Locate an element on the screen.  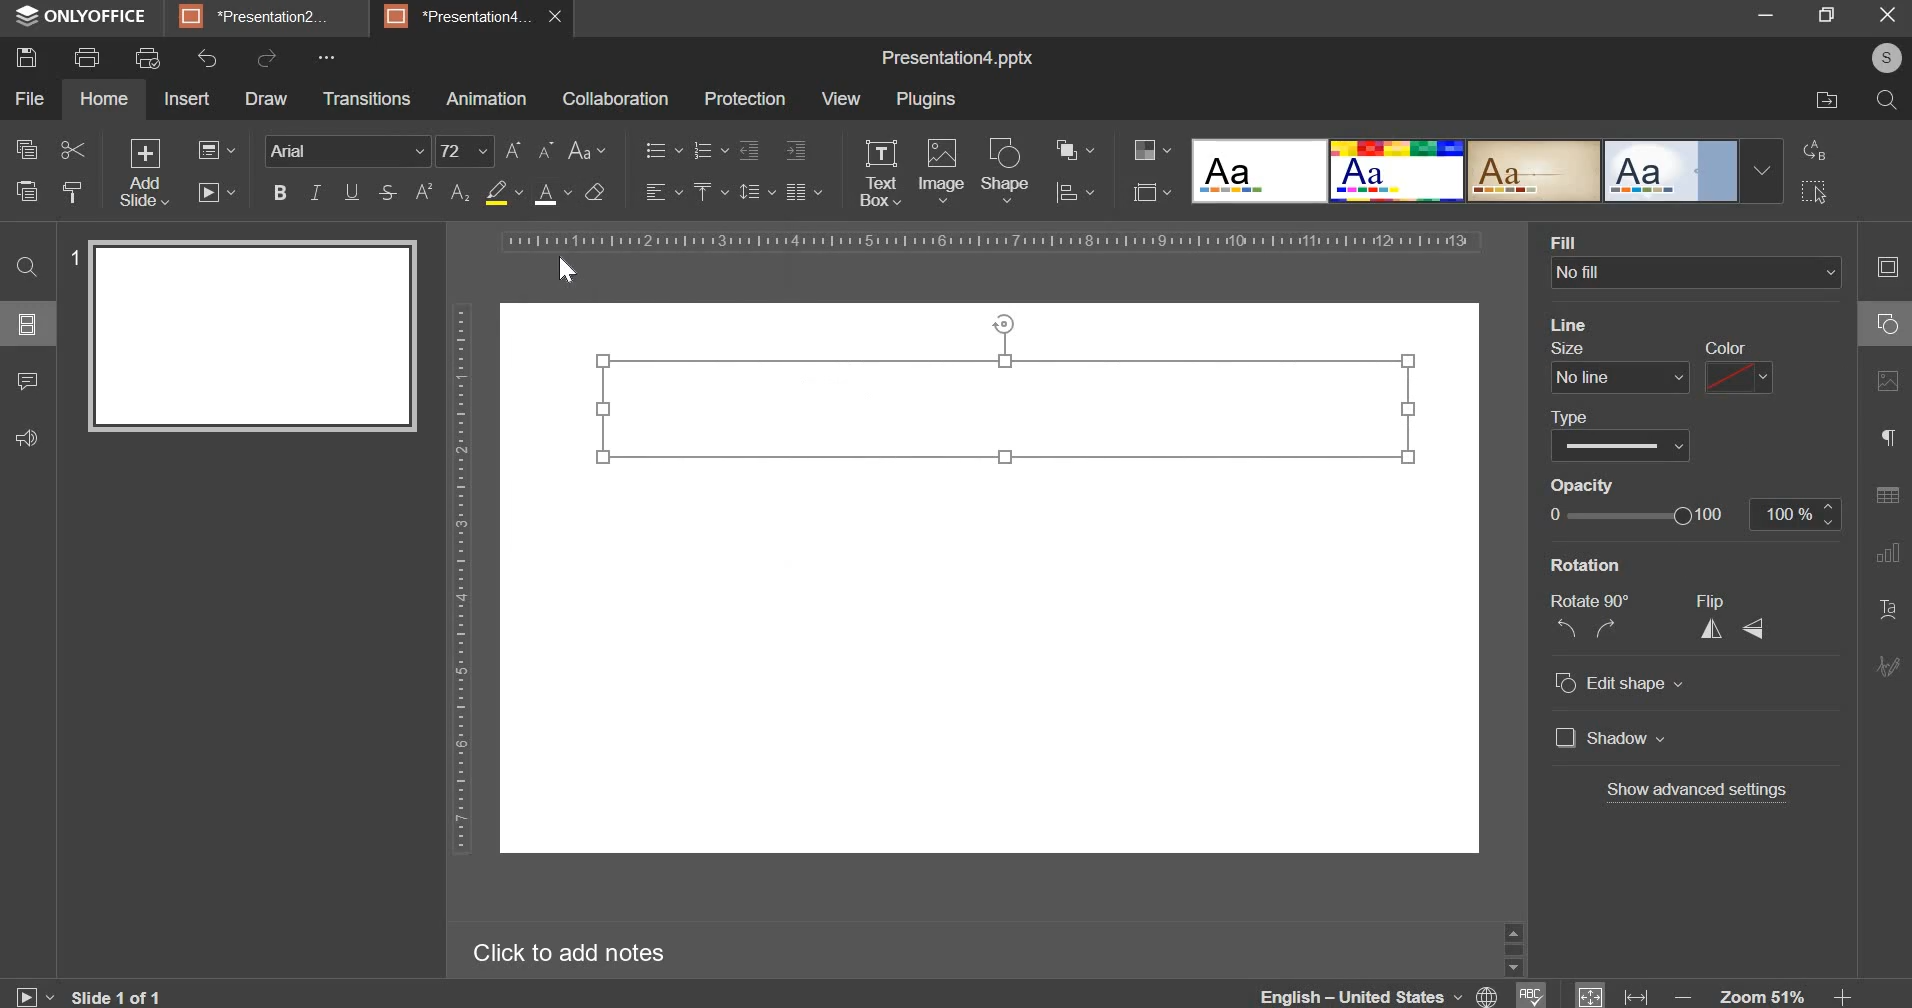
ONLYOFFICE is located at coordinates (102, 17).